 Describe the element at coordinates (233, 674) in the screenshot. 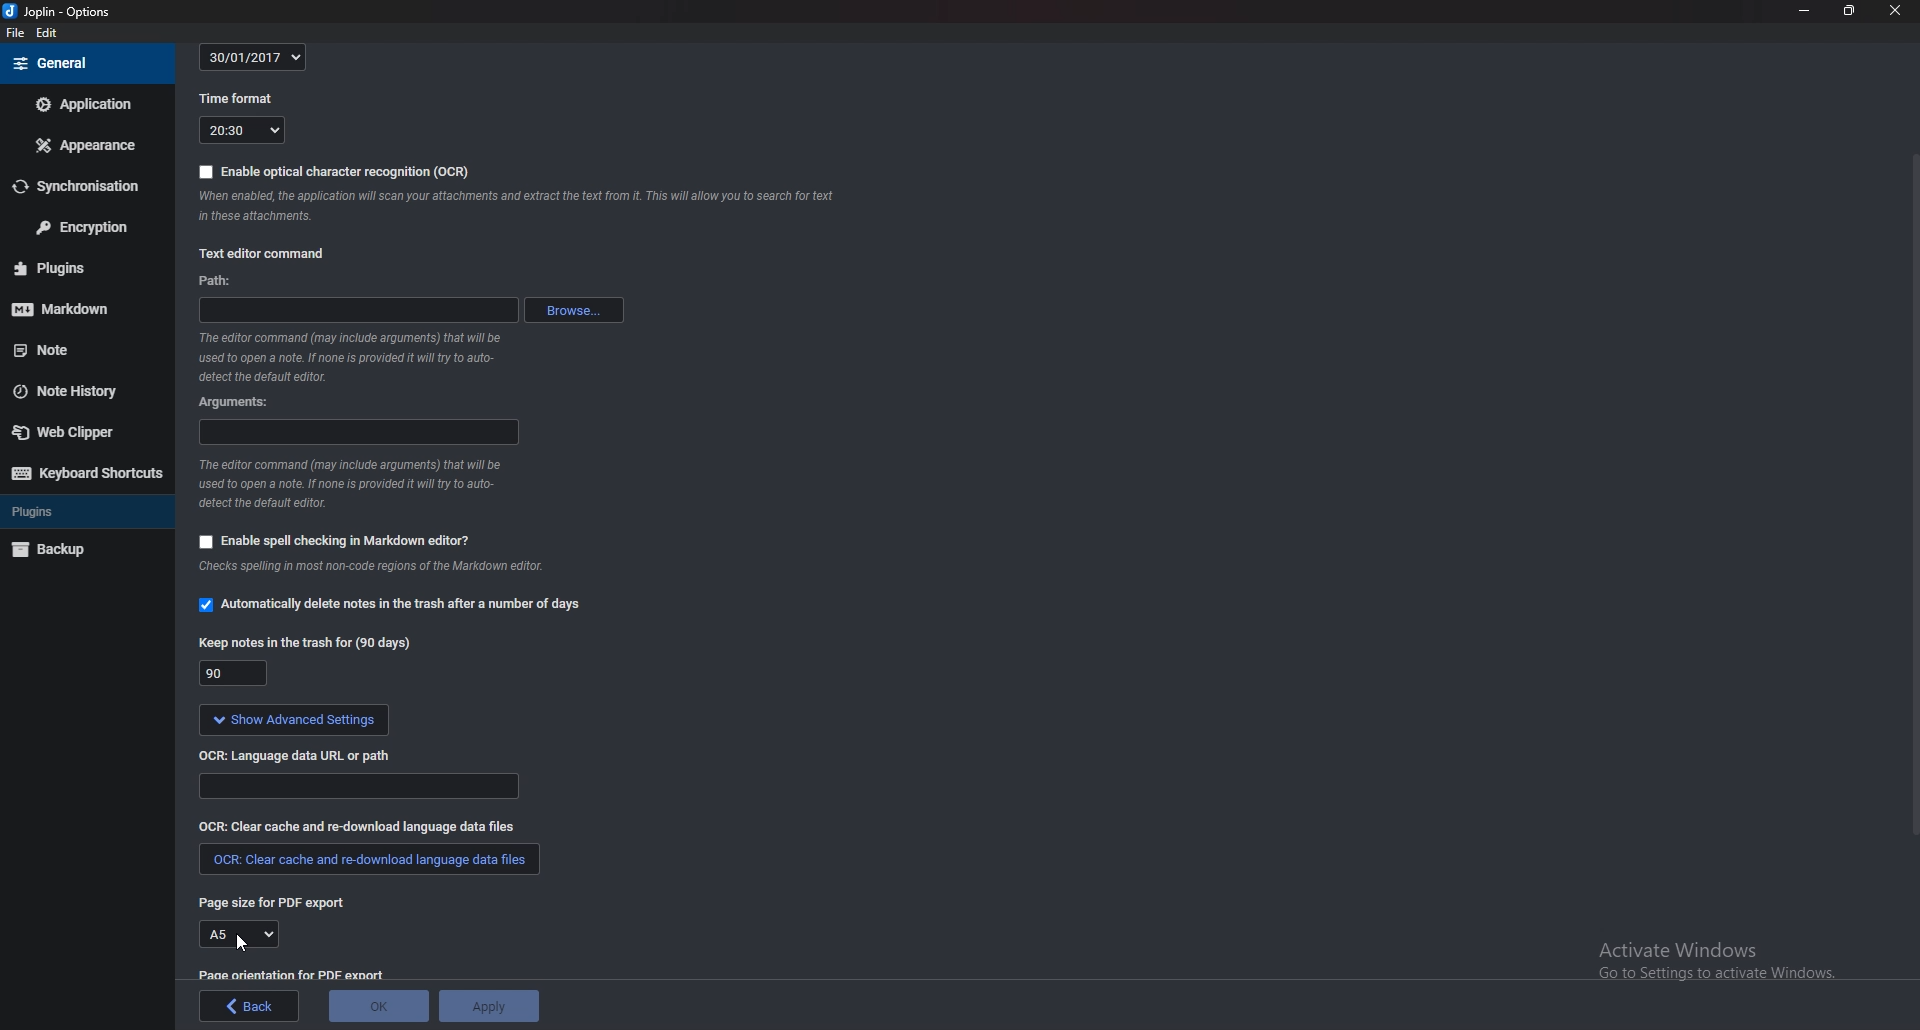

I see `90 day` at that location.